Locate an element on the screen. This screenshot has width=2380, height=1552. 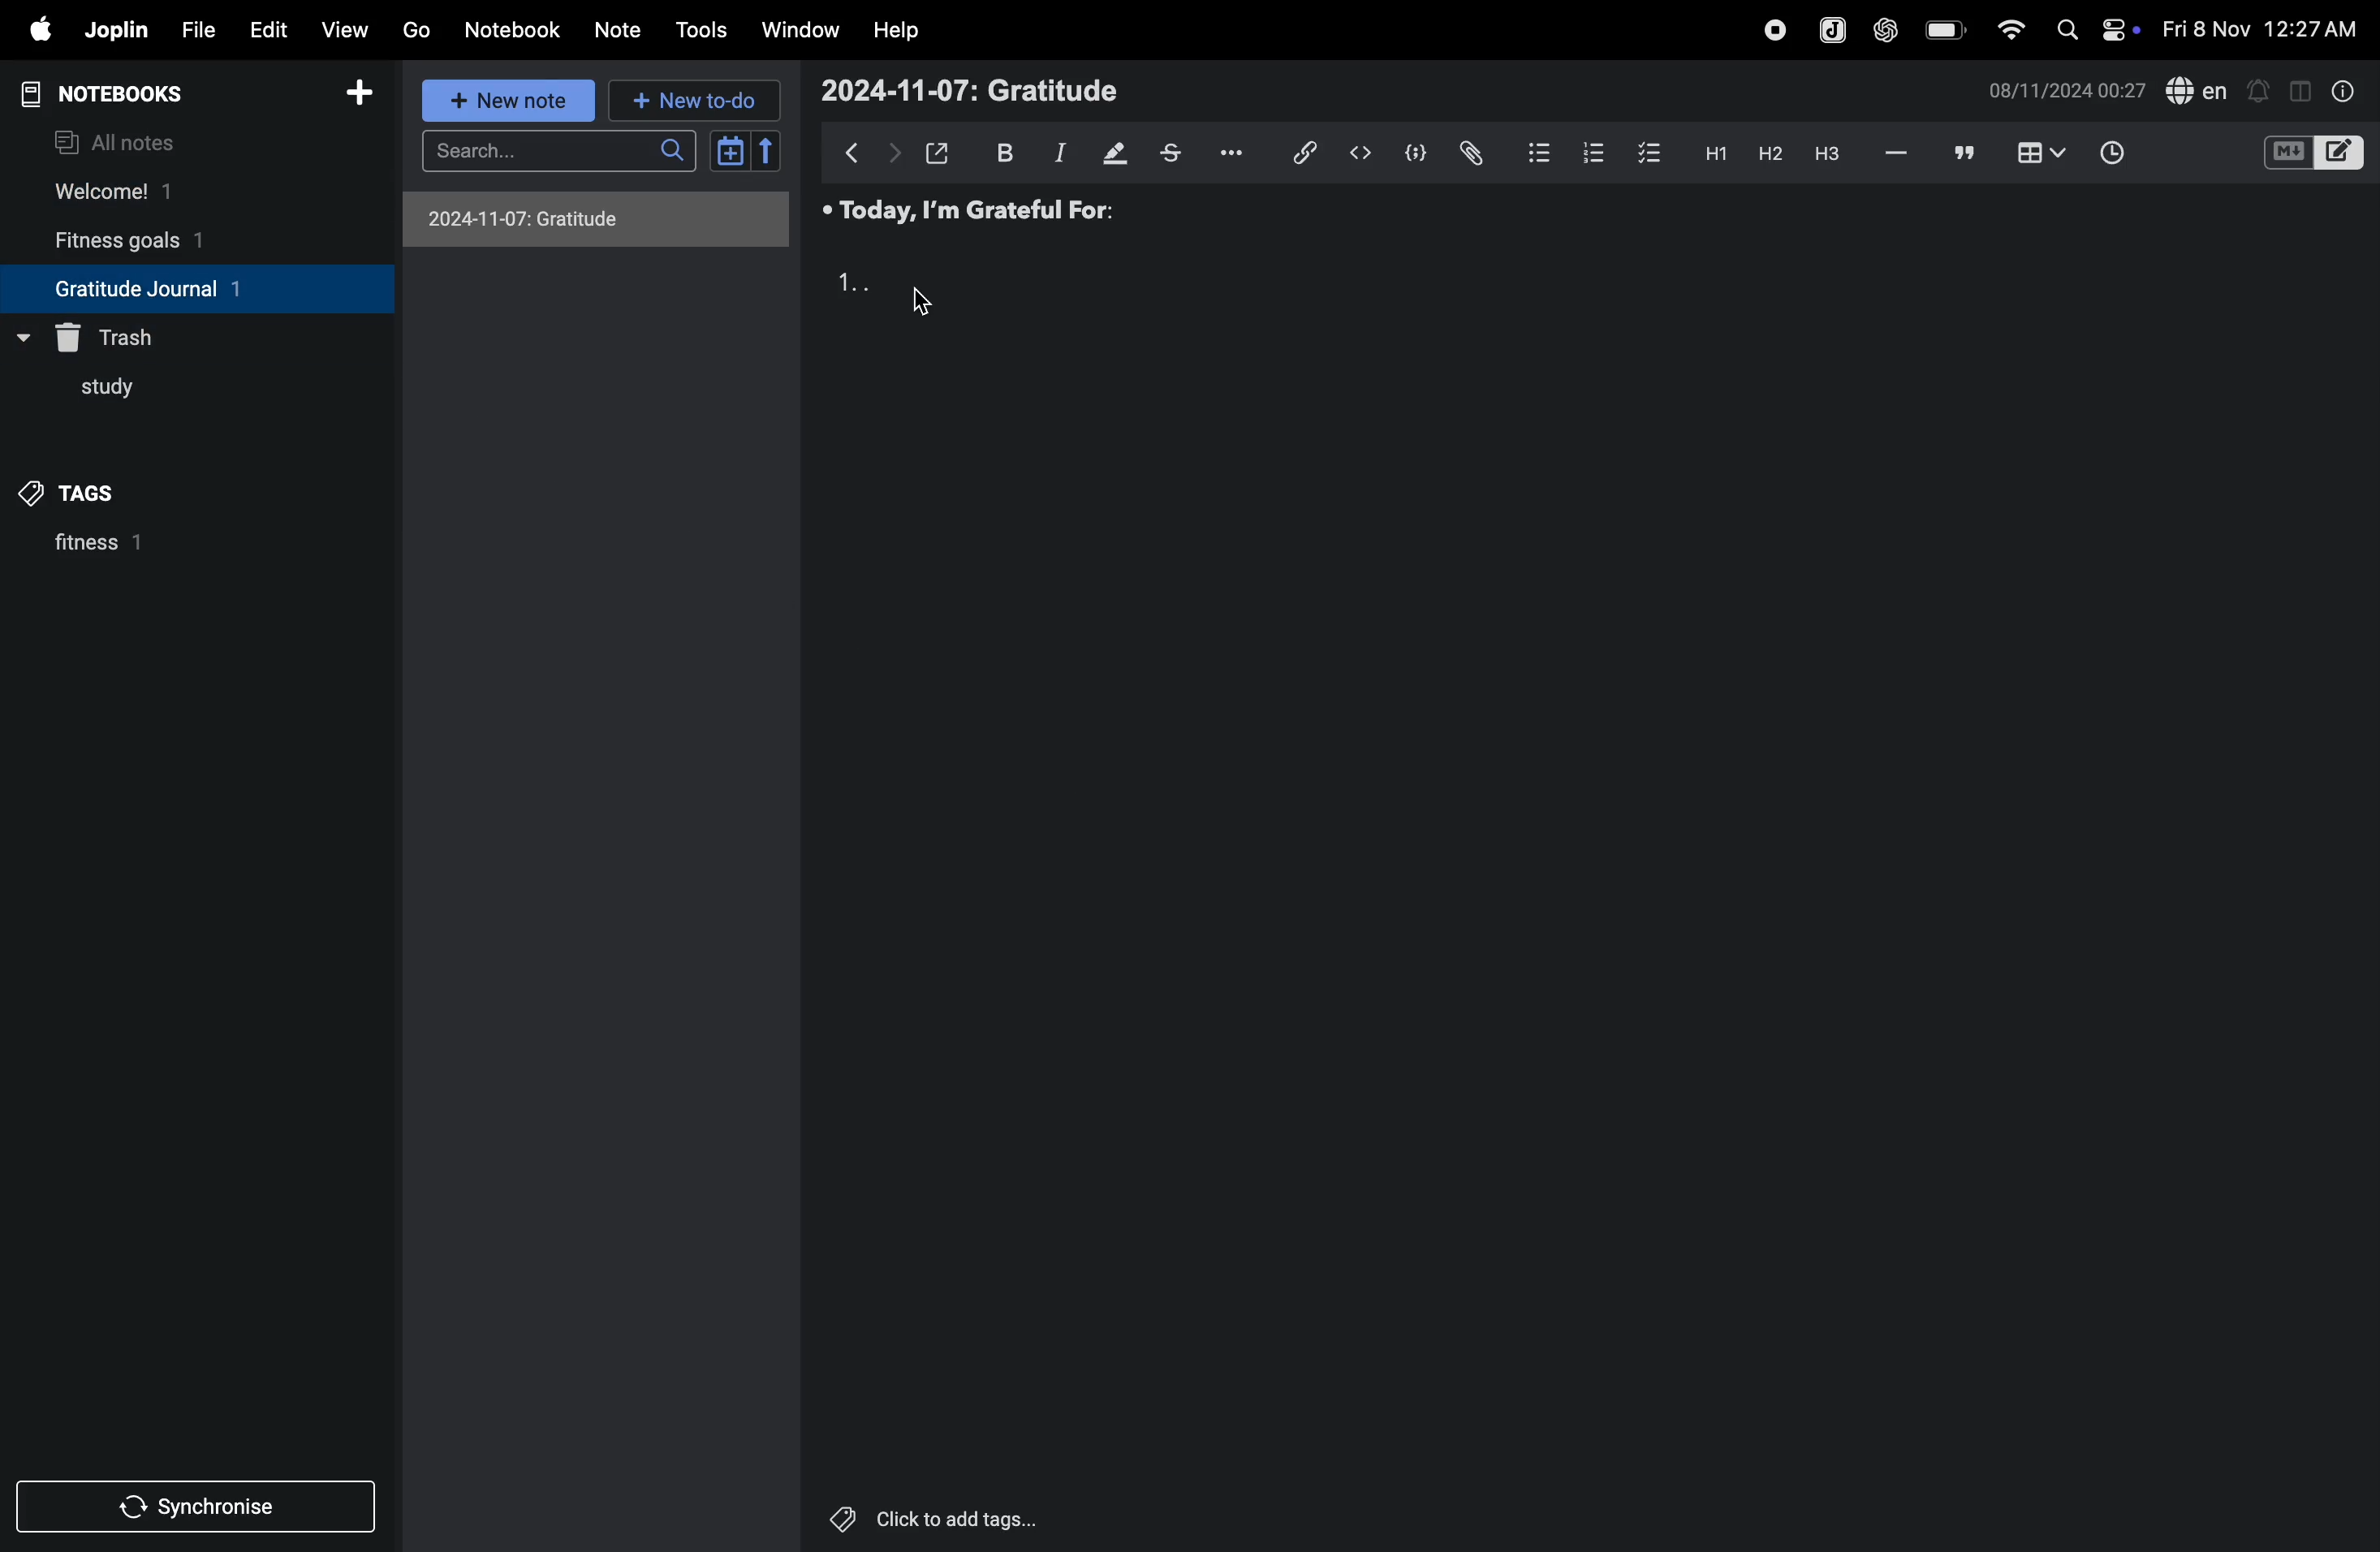
view is located at coordinates (338, 31).